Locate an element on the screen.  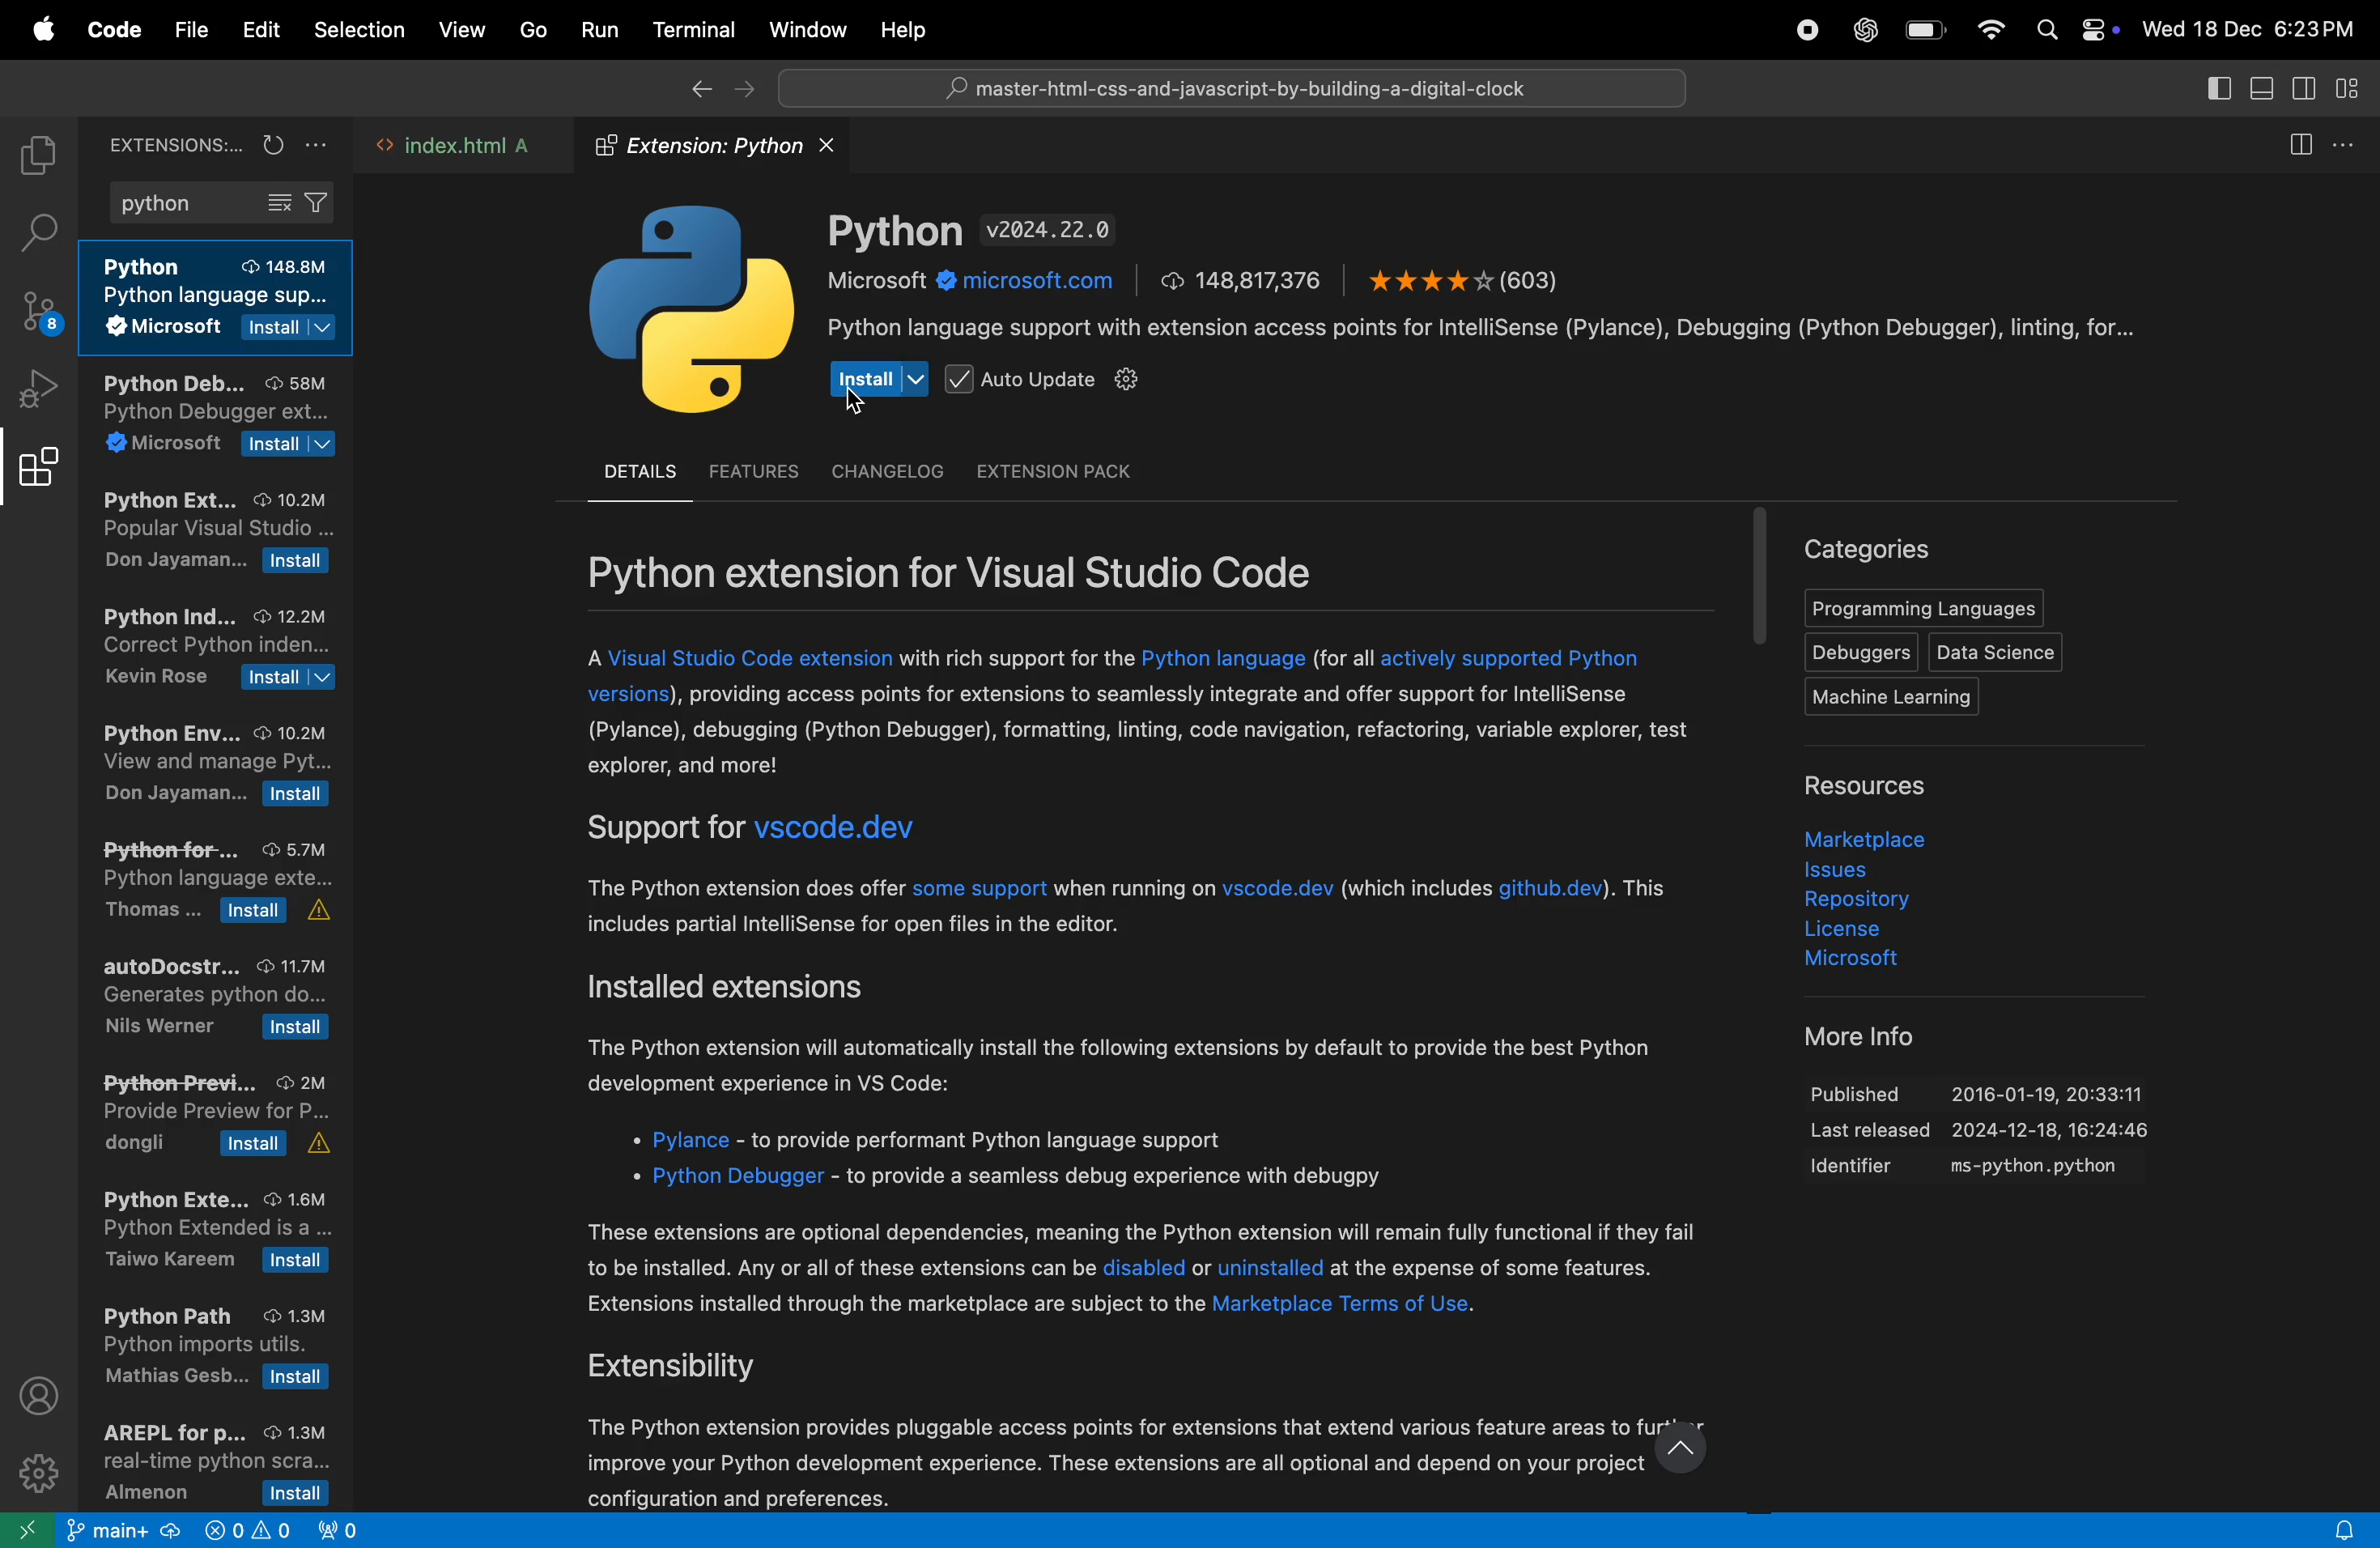
split editor is located at coordinates (2308, 142).